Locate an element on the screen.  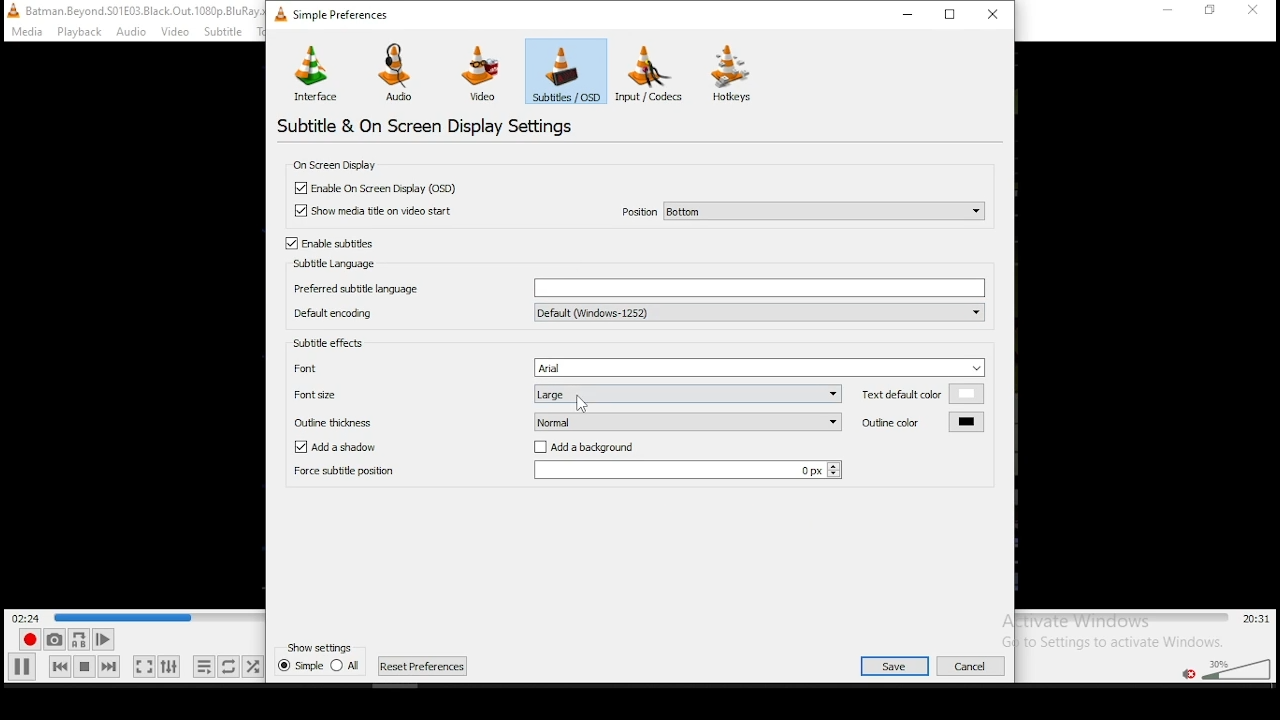
input/codecs is located at coordinates (648, 73).